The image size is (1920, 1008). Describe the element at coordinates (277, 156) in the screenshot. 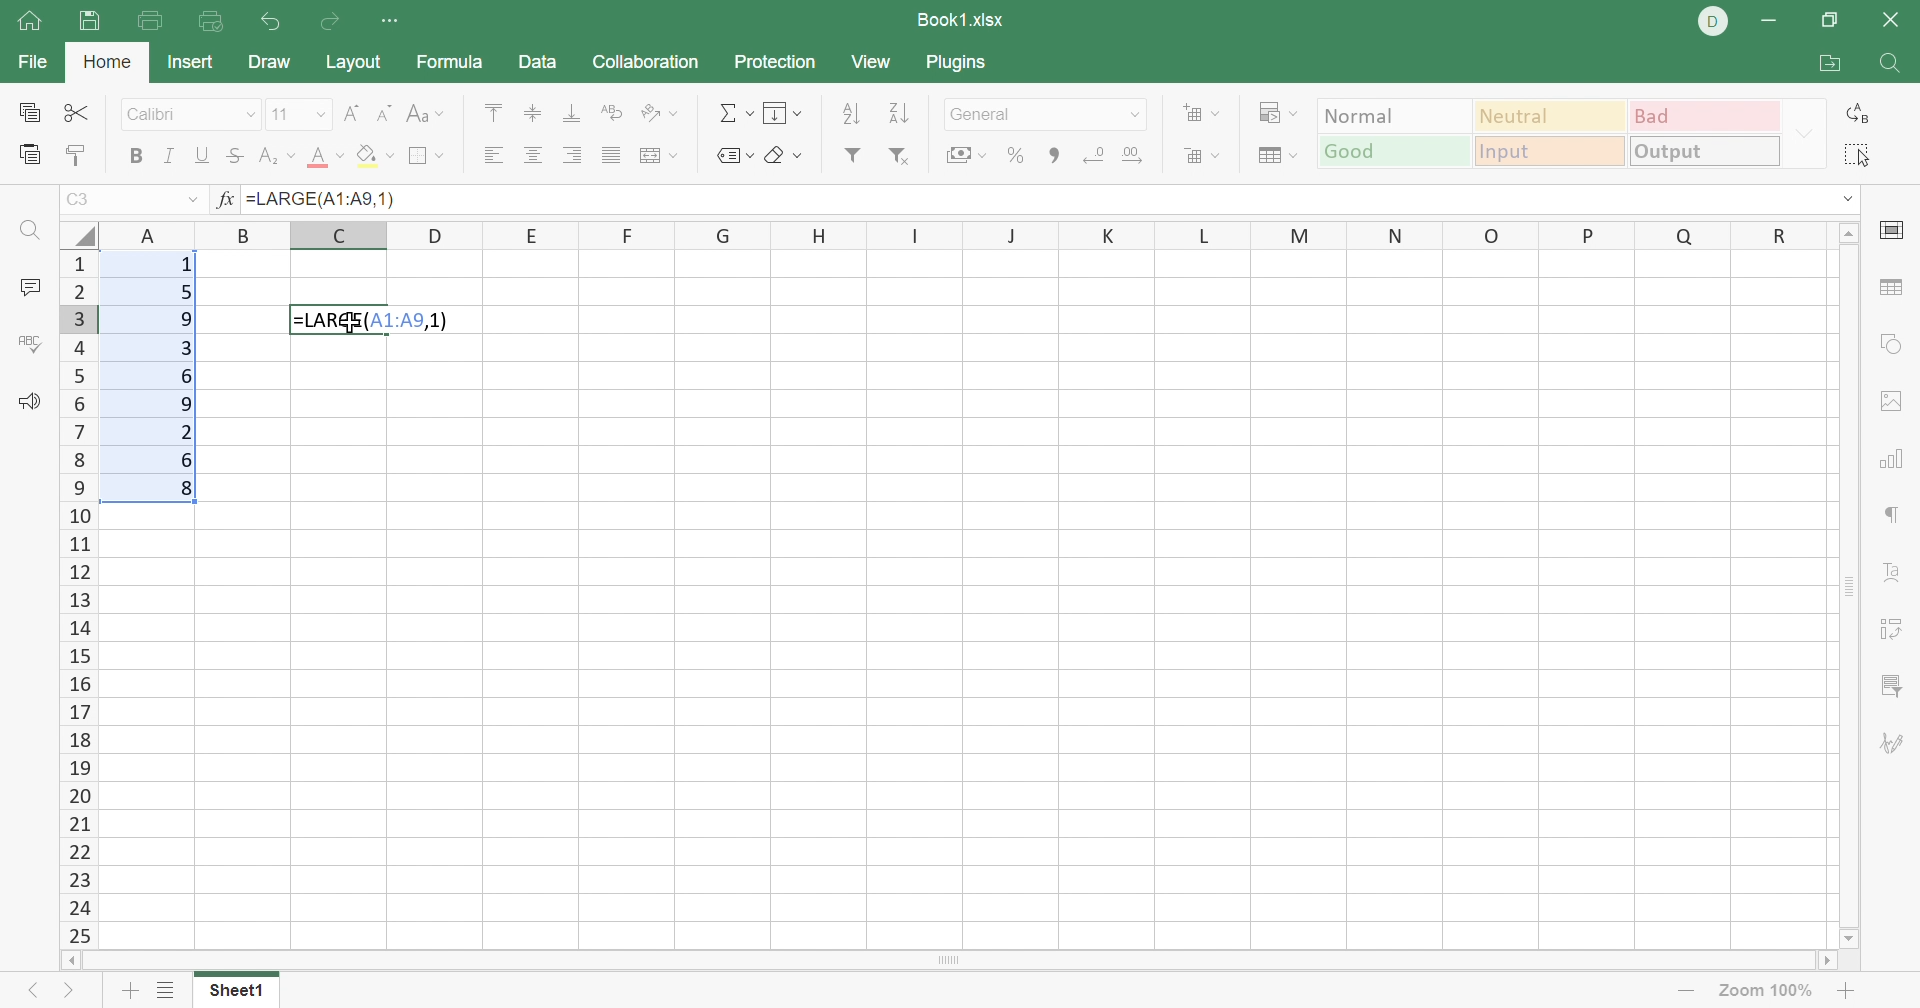

I see `Superscript / subscript` at that location.